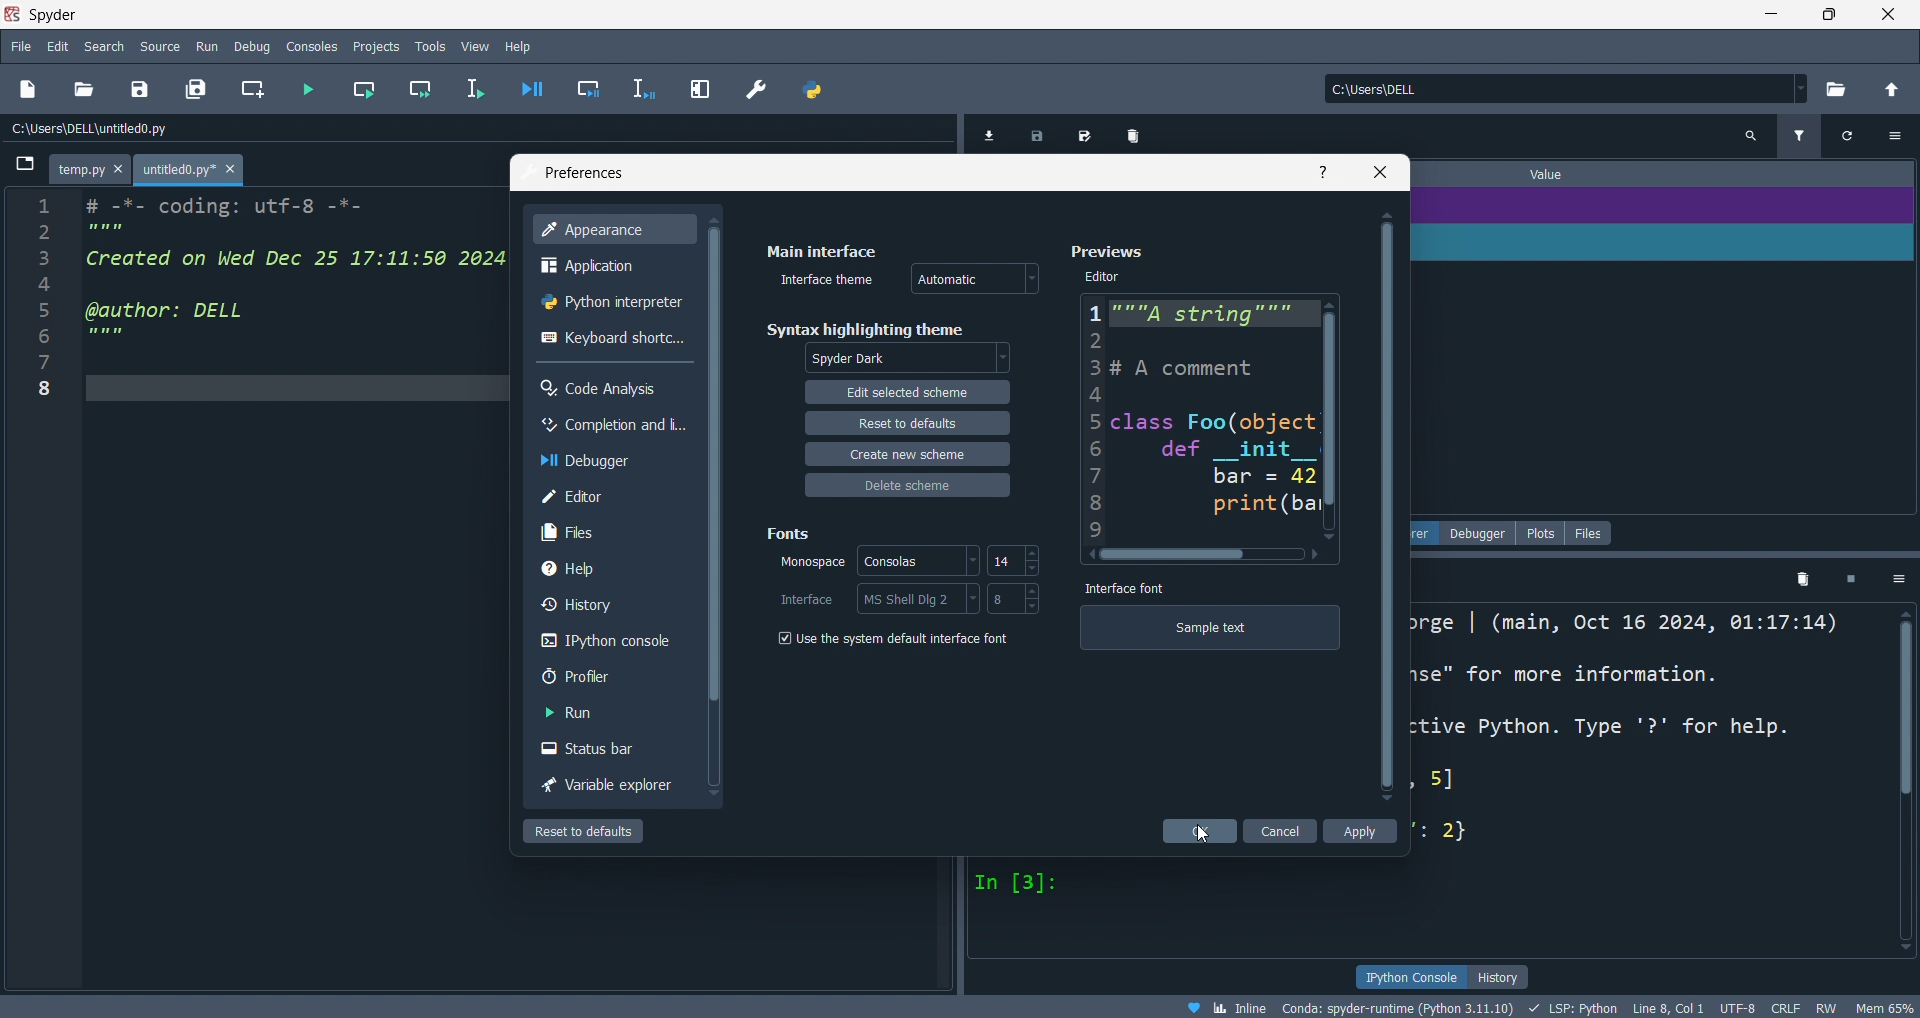  What do you see at coordinates (905, 280) in the screenshot?
I see `interface theme: Automatic` at bounding box center [905, 280].